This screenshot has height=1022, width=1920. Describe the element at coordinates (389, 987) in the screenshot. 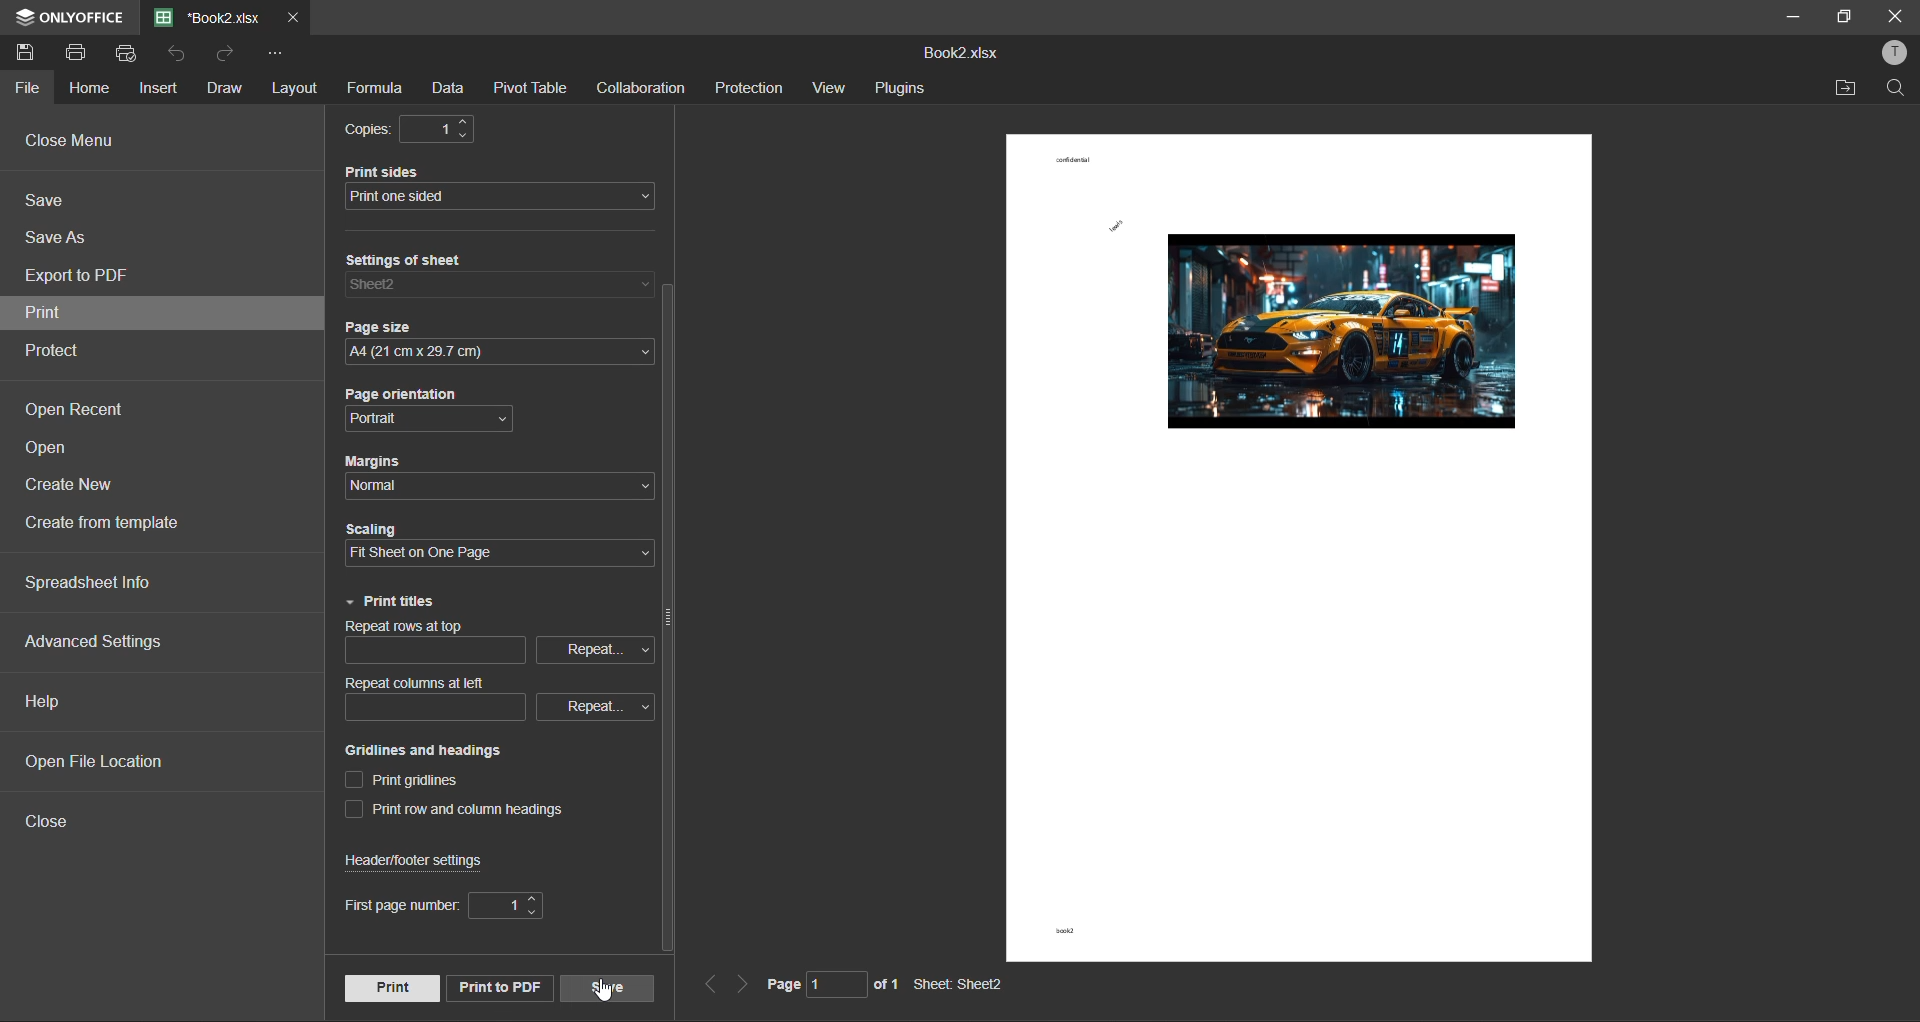

I see `print` at that location.